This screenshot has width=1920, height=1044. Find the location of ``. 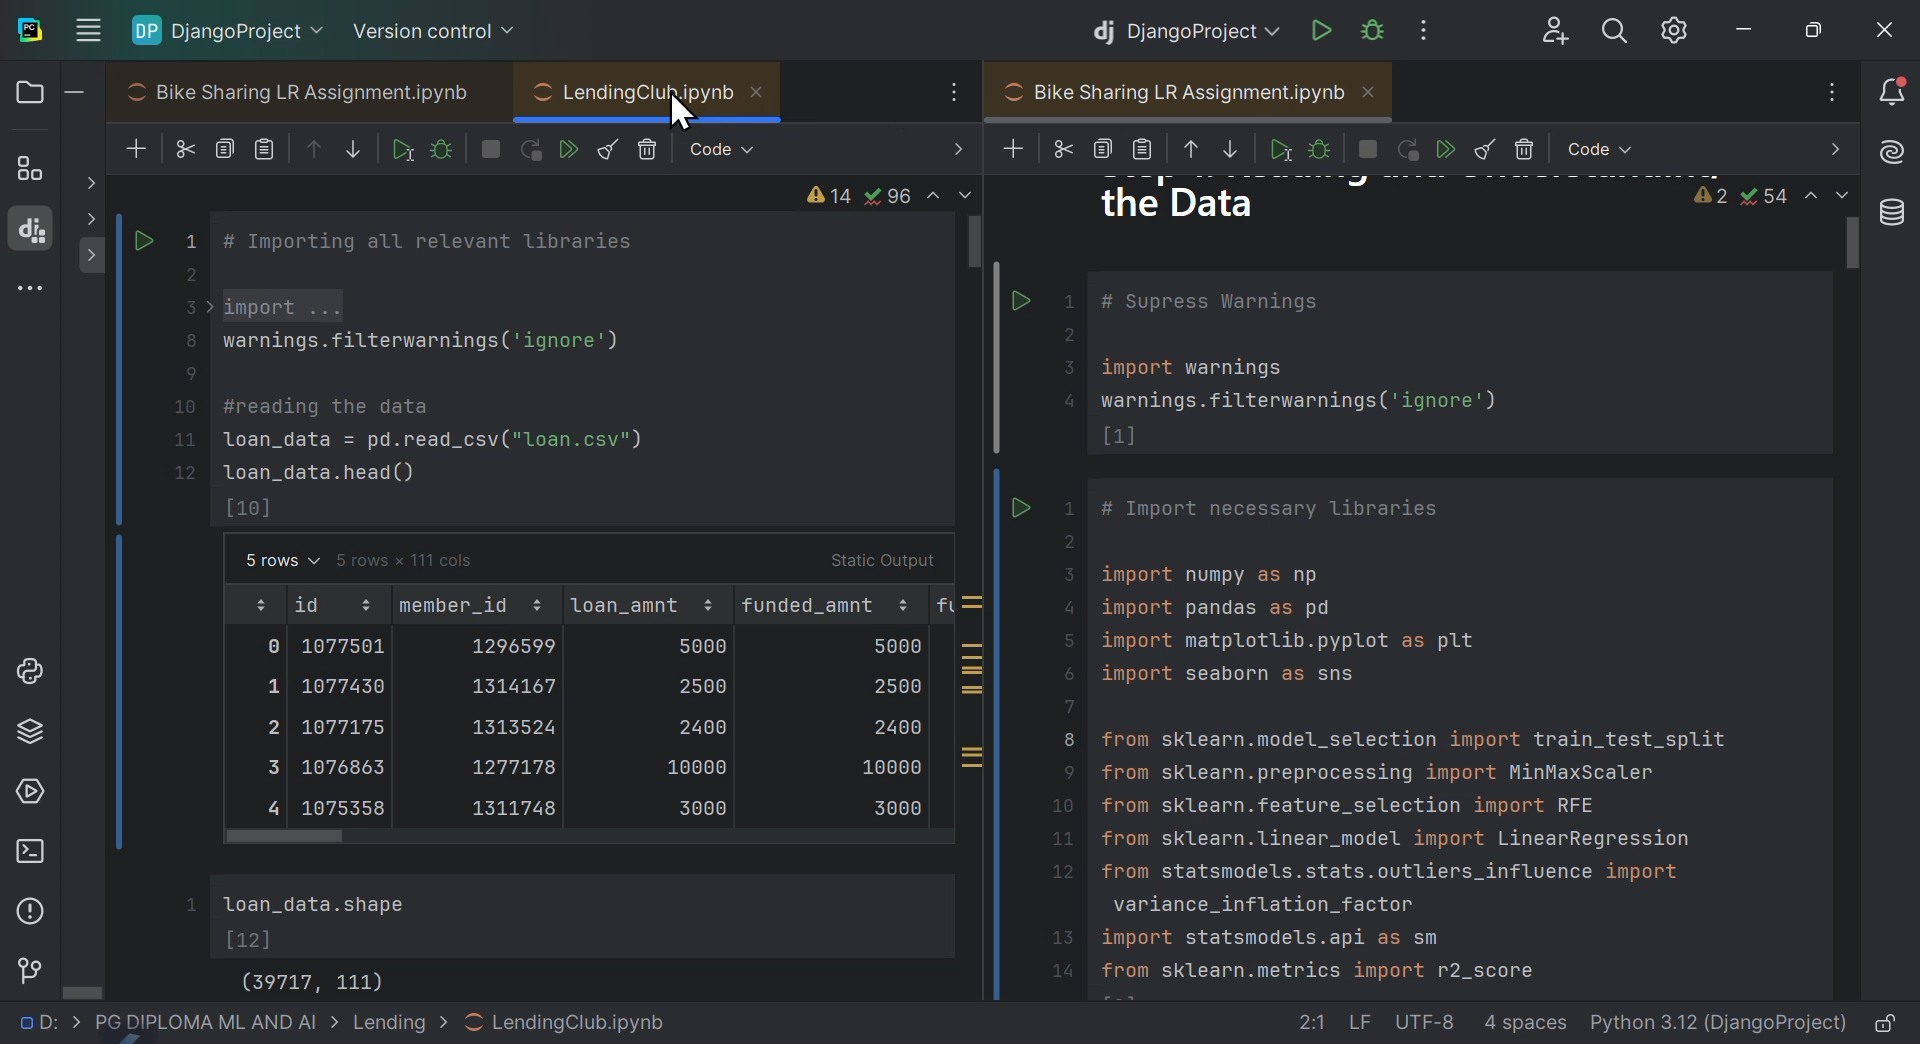

 is located at coordinates (1483, 149).